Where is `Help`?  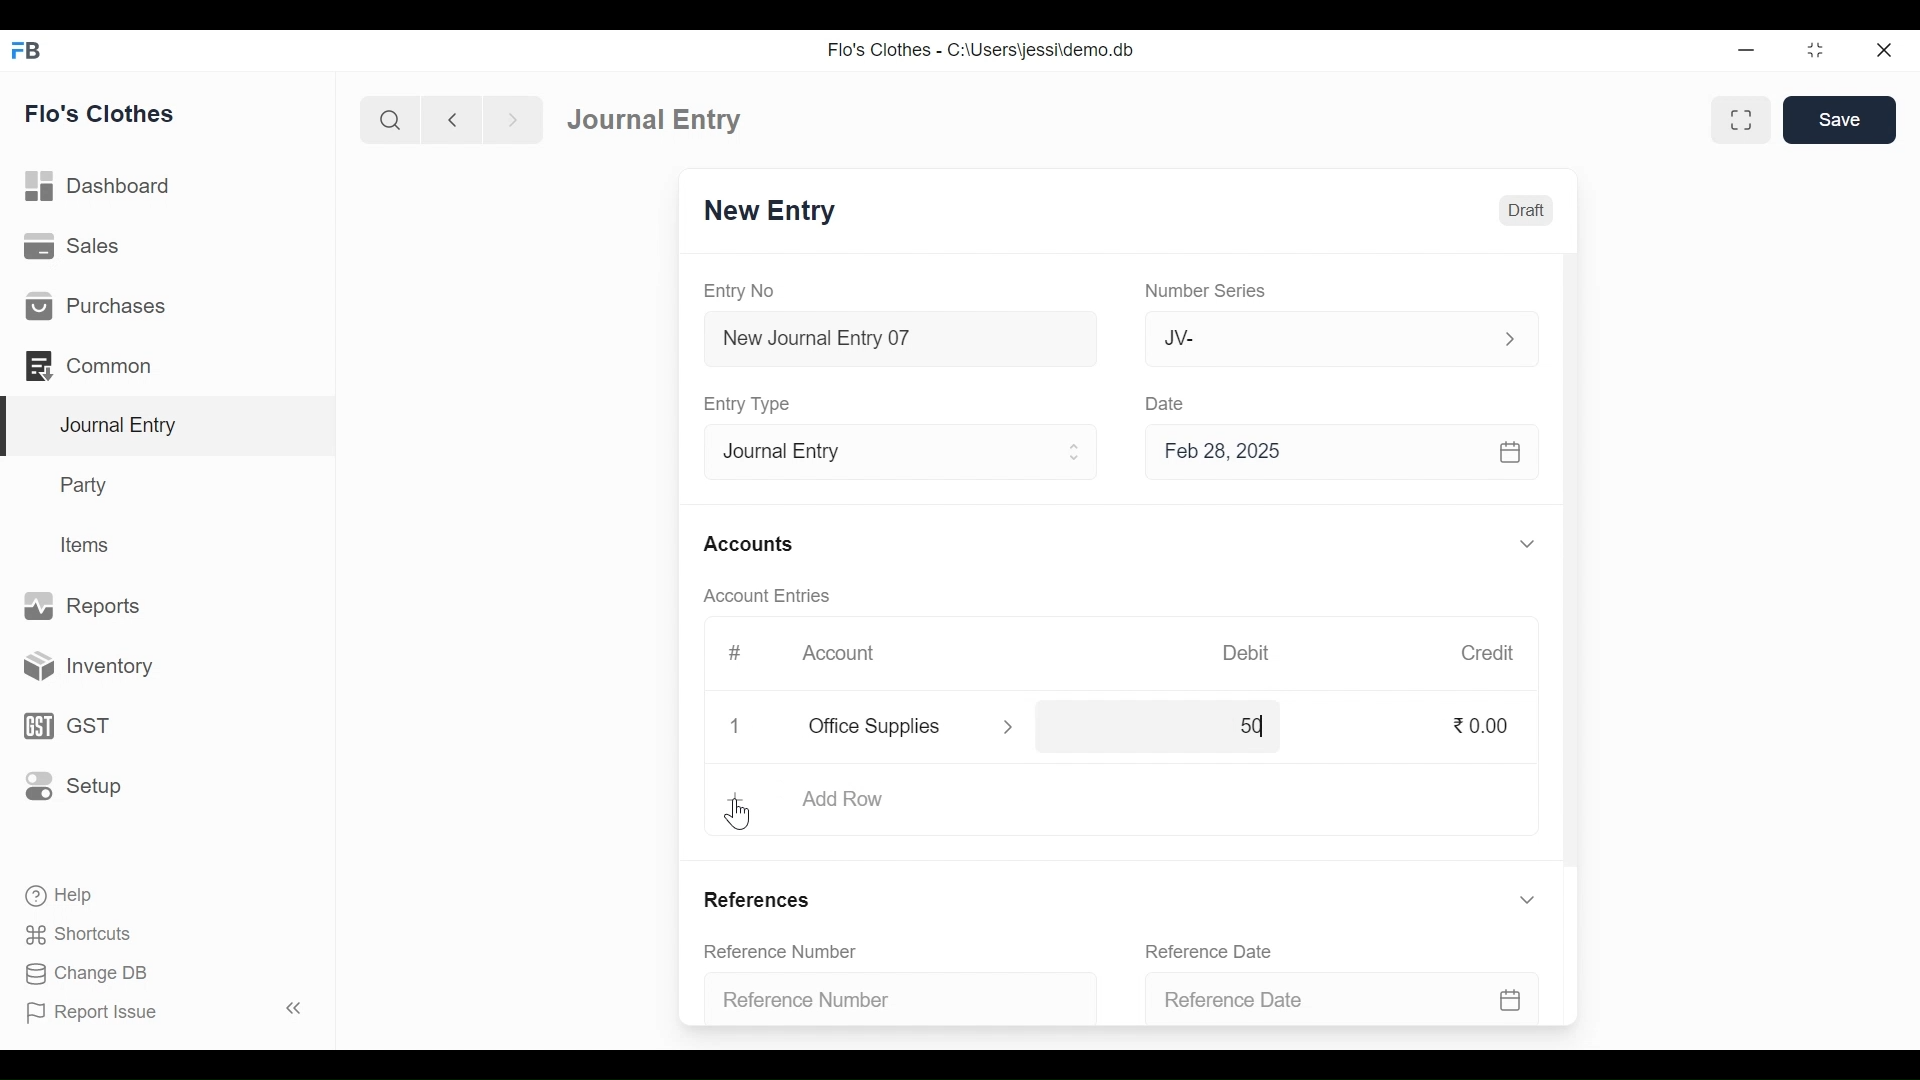 Help is located at coordinates (57, 893).